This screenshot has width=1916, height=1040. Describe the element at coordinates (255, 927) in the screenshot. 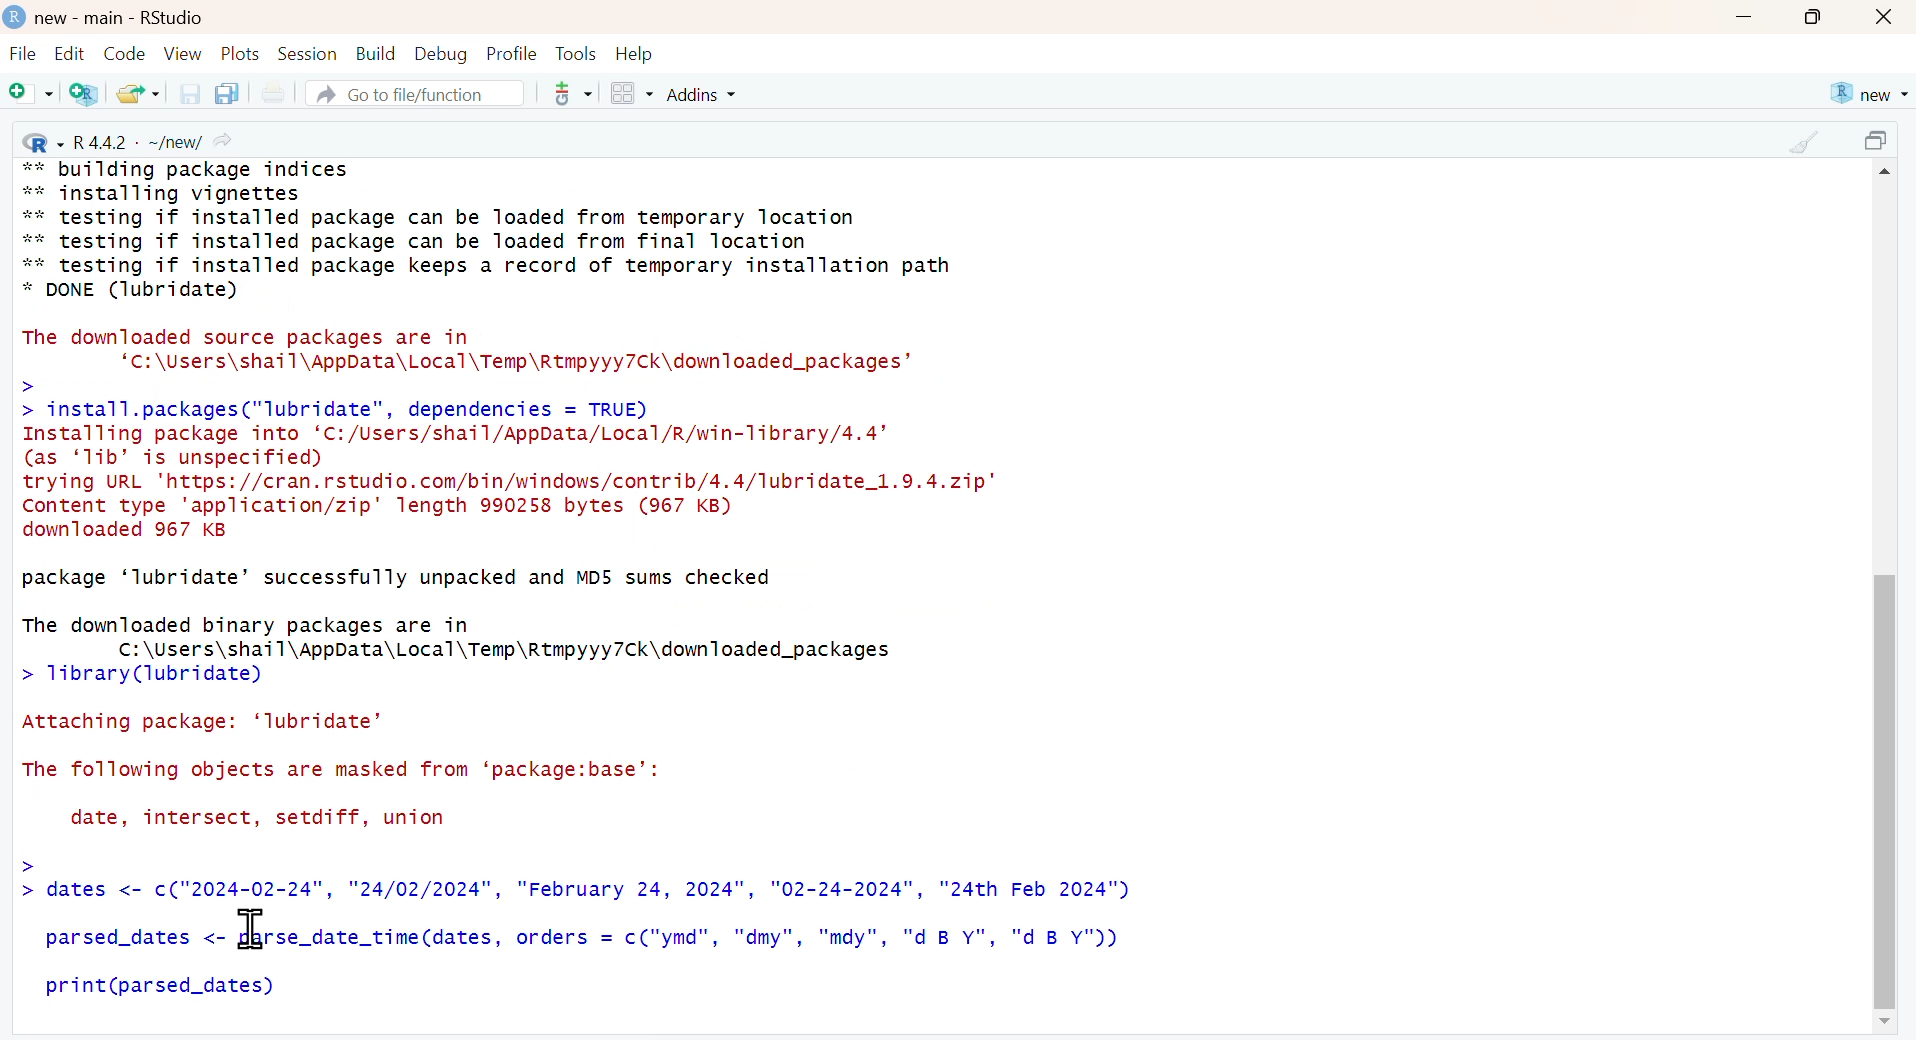

I see `cursor` at that location.